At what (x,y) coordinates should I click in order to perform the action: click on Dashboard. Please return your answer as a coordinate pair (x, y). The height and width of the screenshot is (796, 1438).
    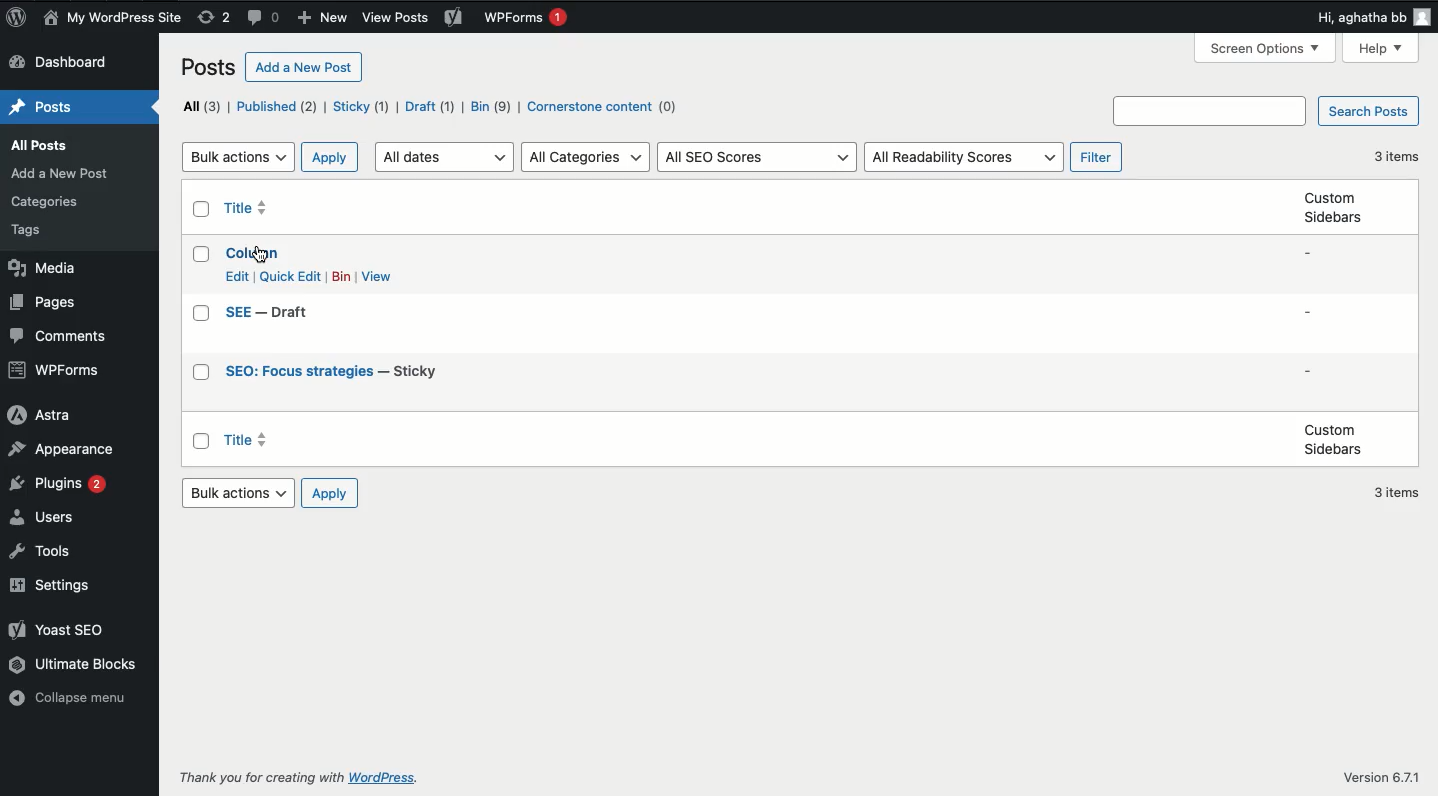
    Looking at the image, I should click on (69, 63).